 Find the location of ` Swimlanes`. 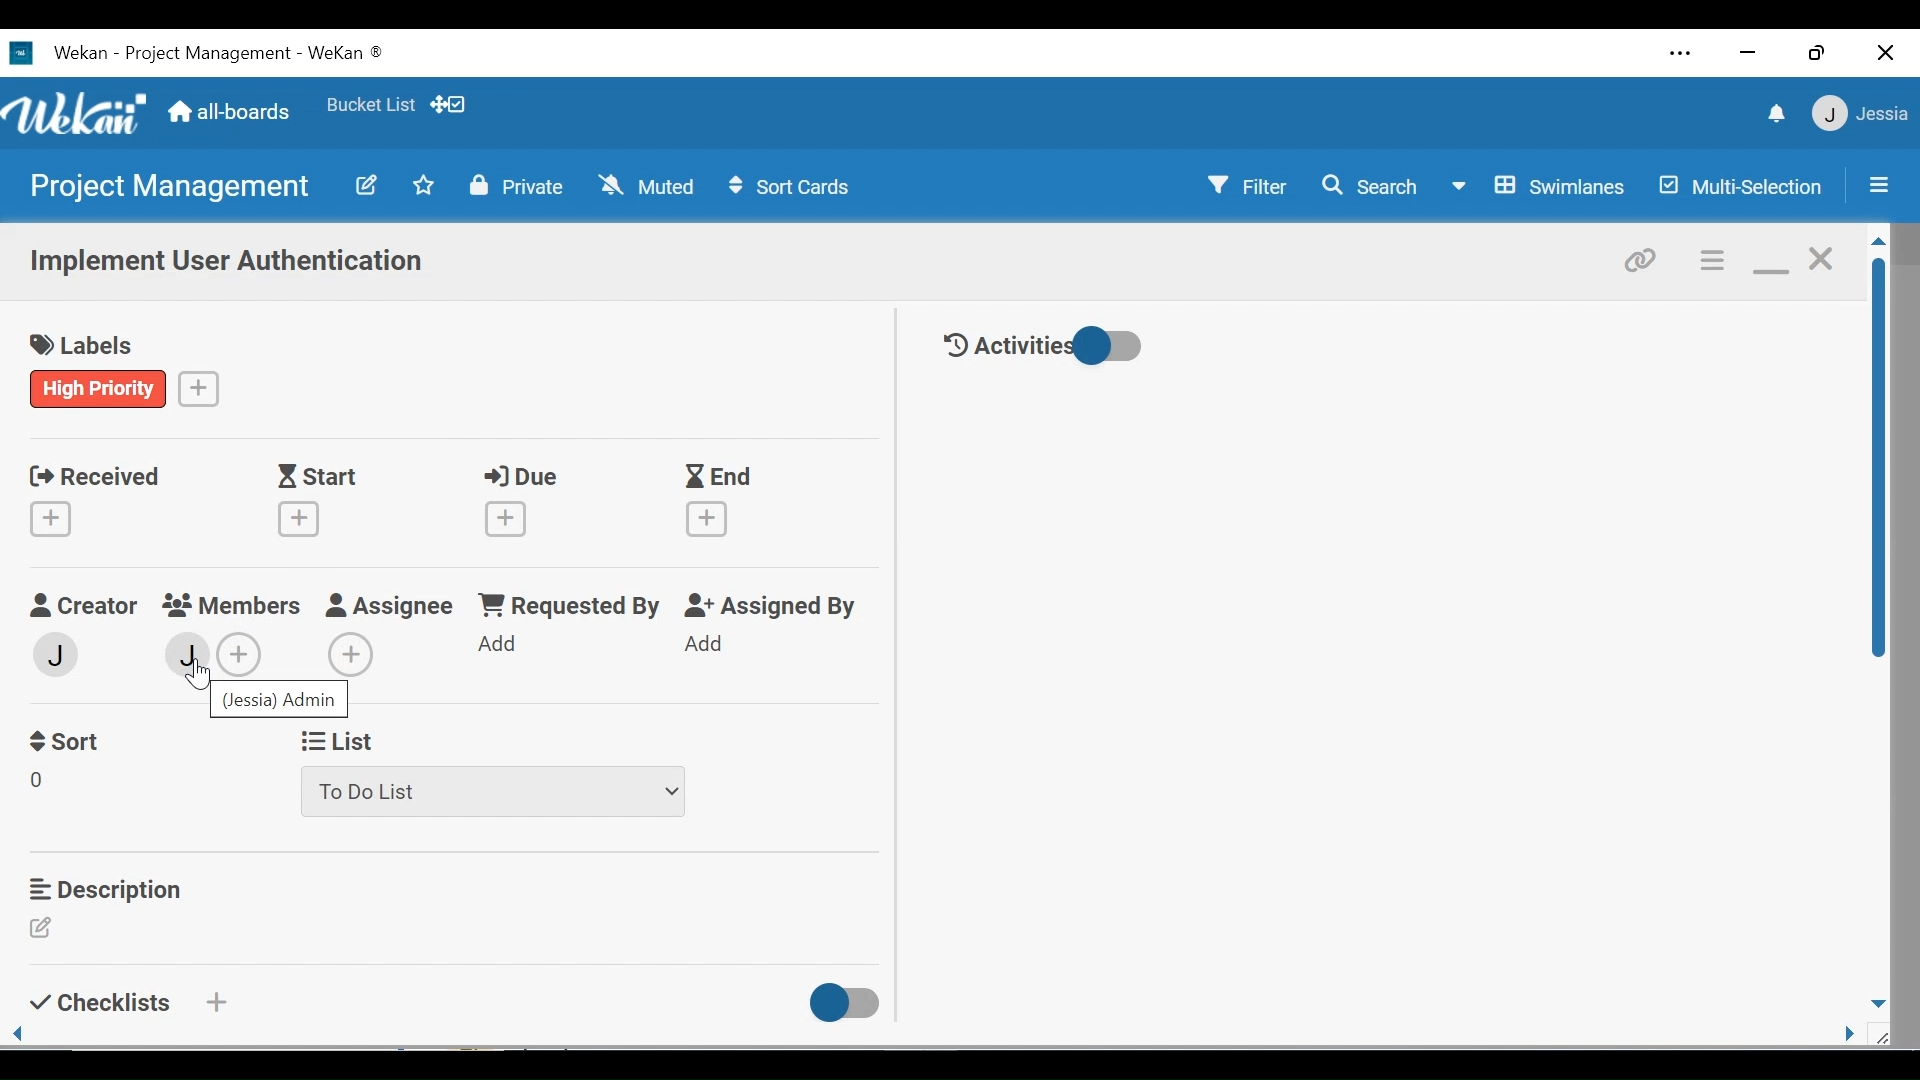

 Swimlanes is located at coordinates (1543, 188).